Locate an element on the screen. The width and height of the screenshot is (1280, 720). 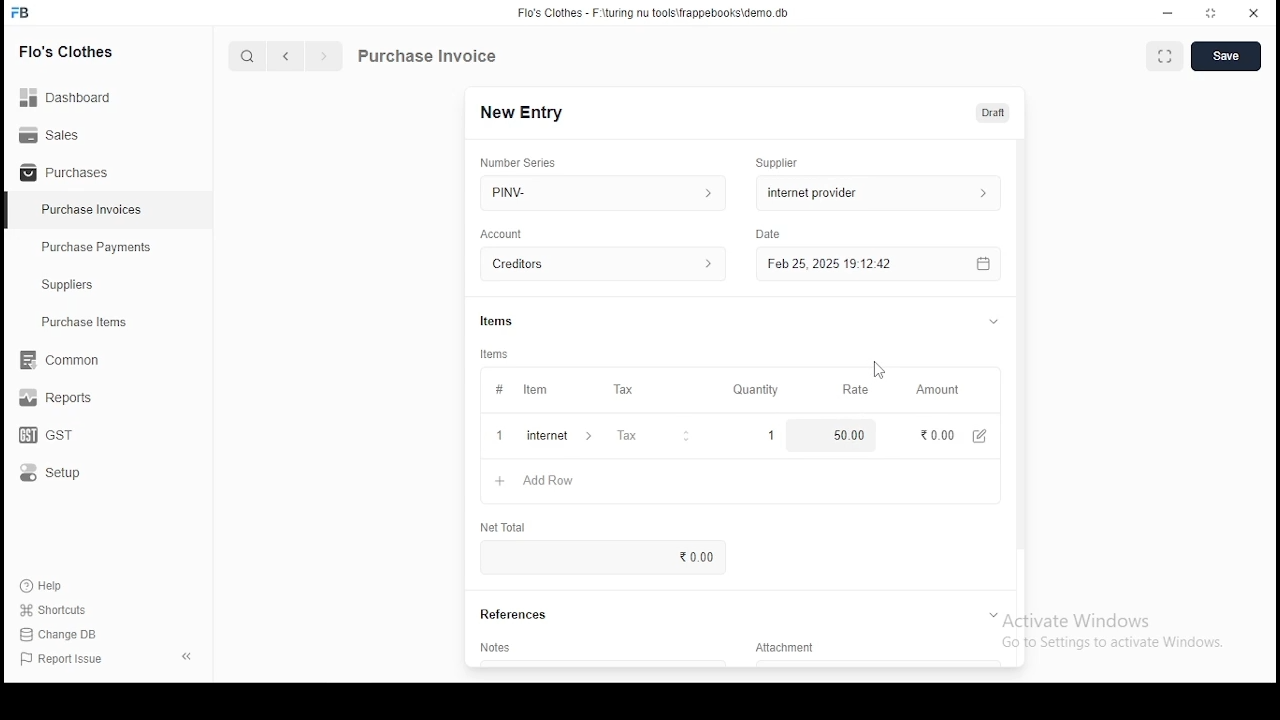
search is located at coordinates (250, 58).